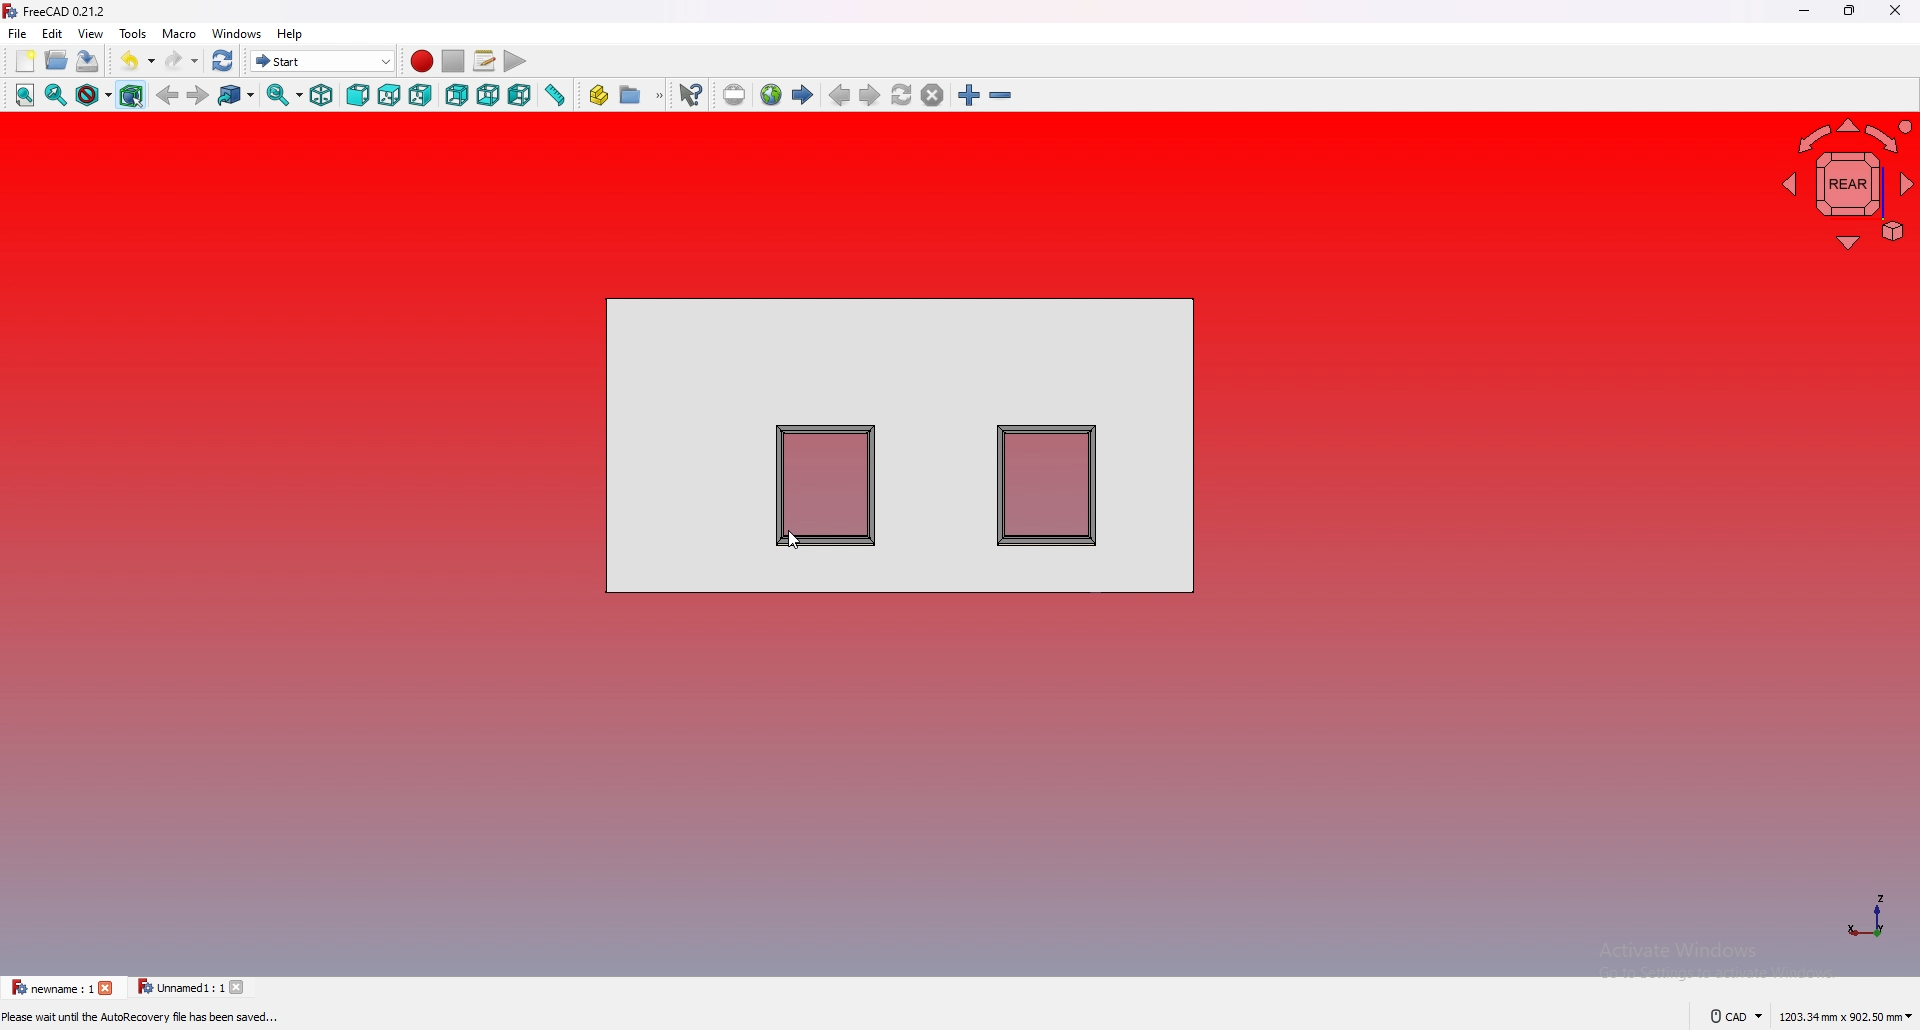  Describe the element at coordinates (933, 95) in the screenshot. I see `stop loading` at that location.